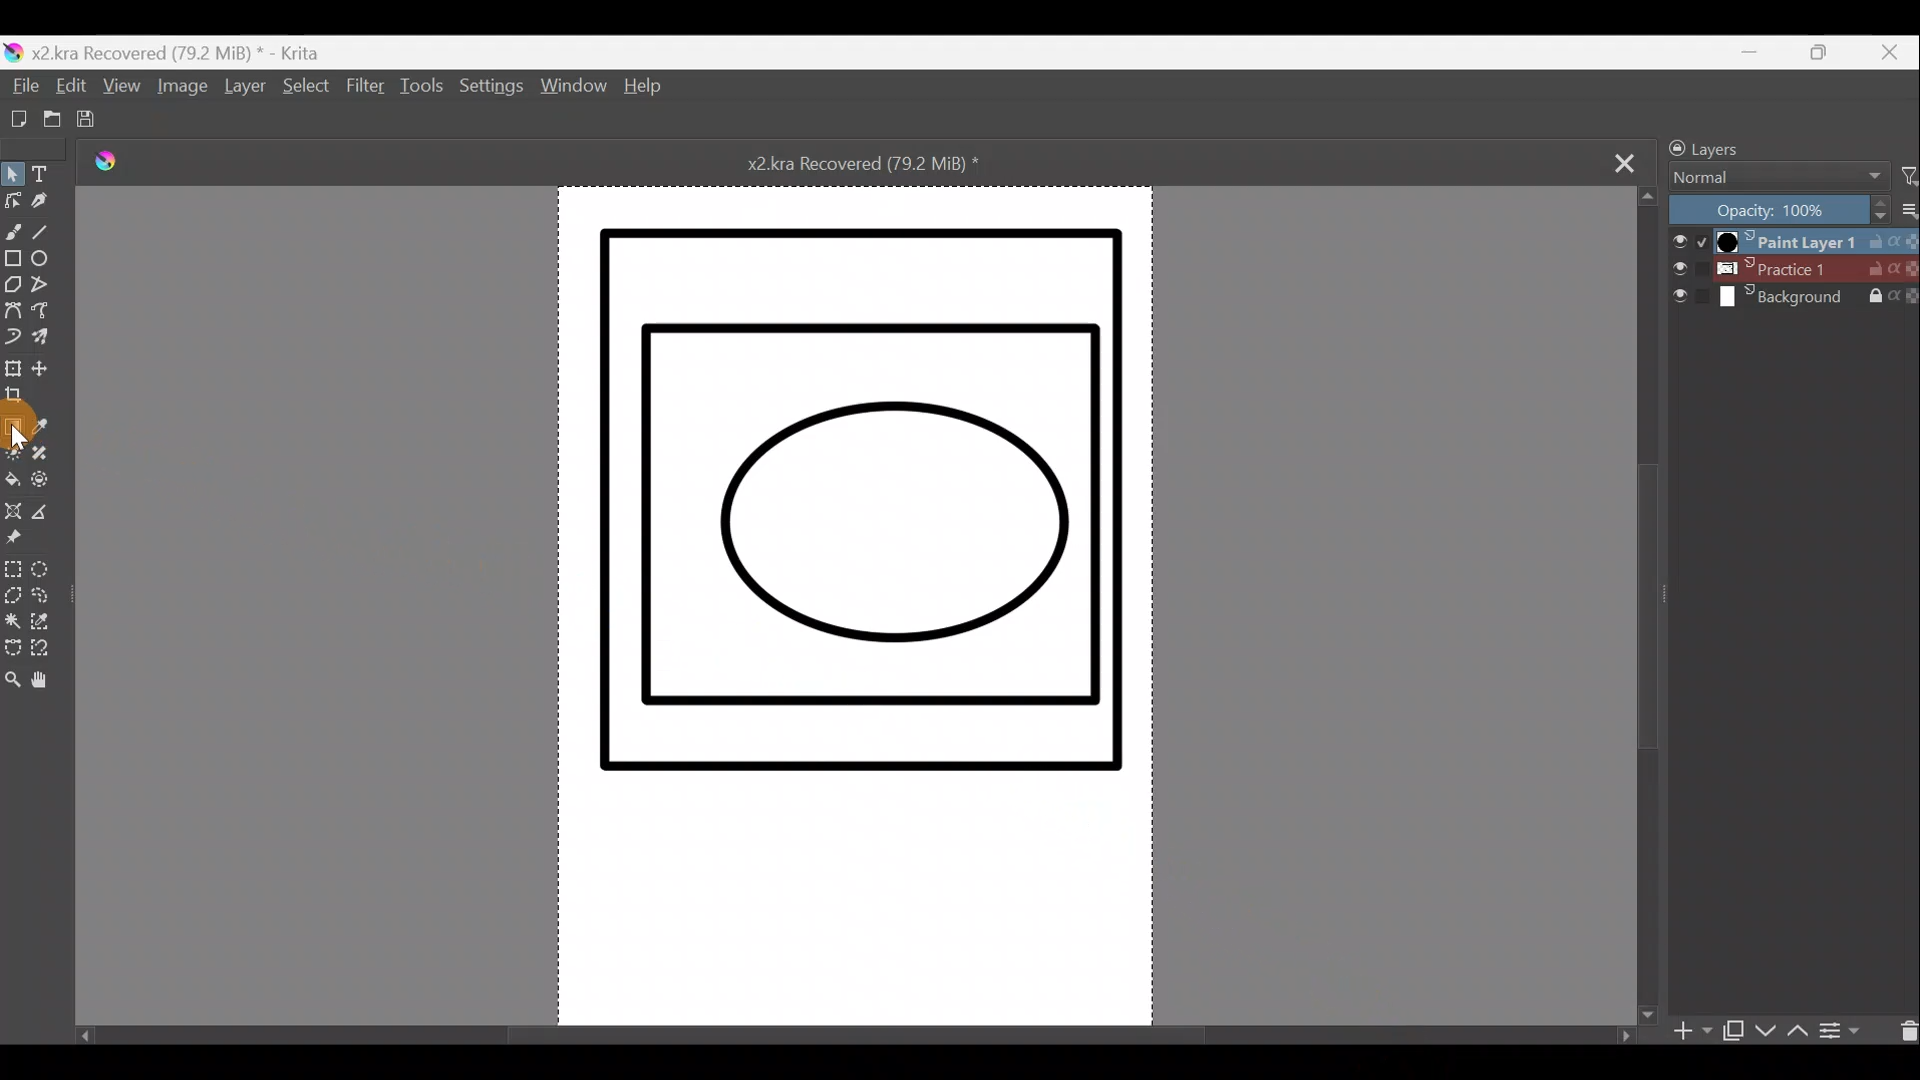 Image resolution: width=1920 pixels, height=1080 pixels. I want to click on Elliptical selection tool, so click(46, 572).